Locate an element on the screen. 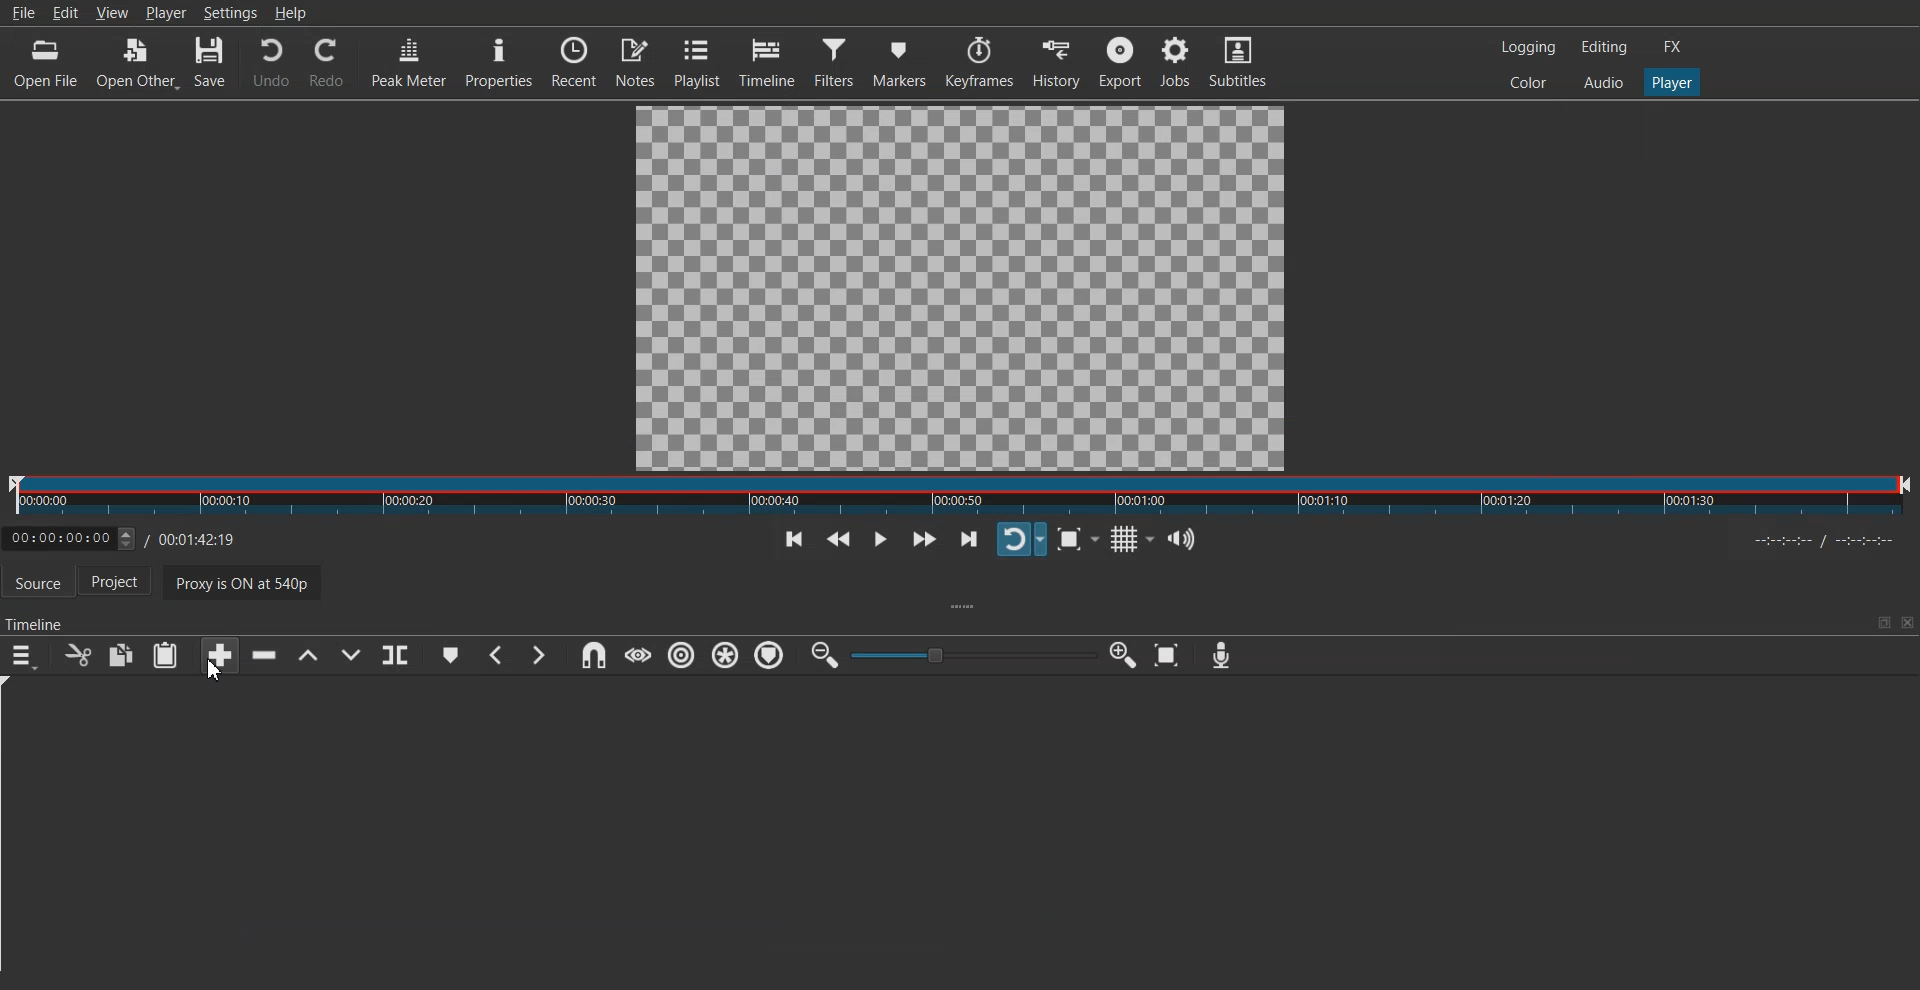 This screenshot has height=990, width=1920. Zoom timeline out is located at coordinates (825, 654).